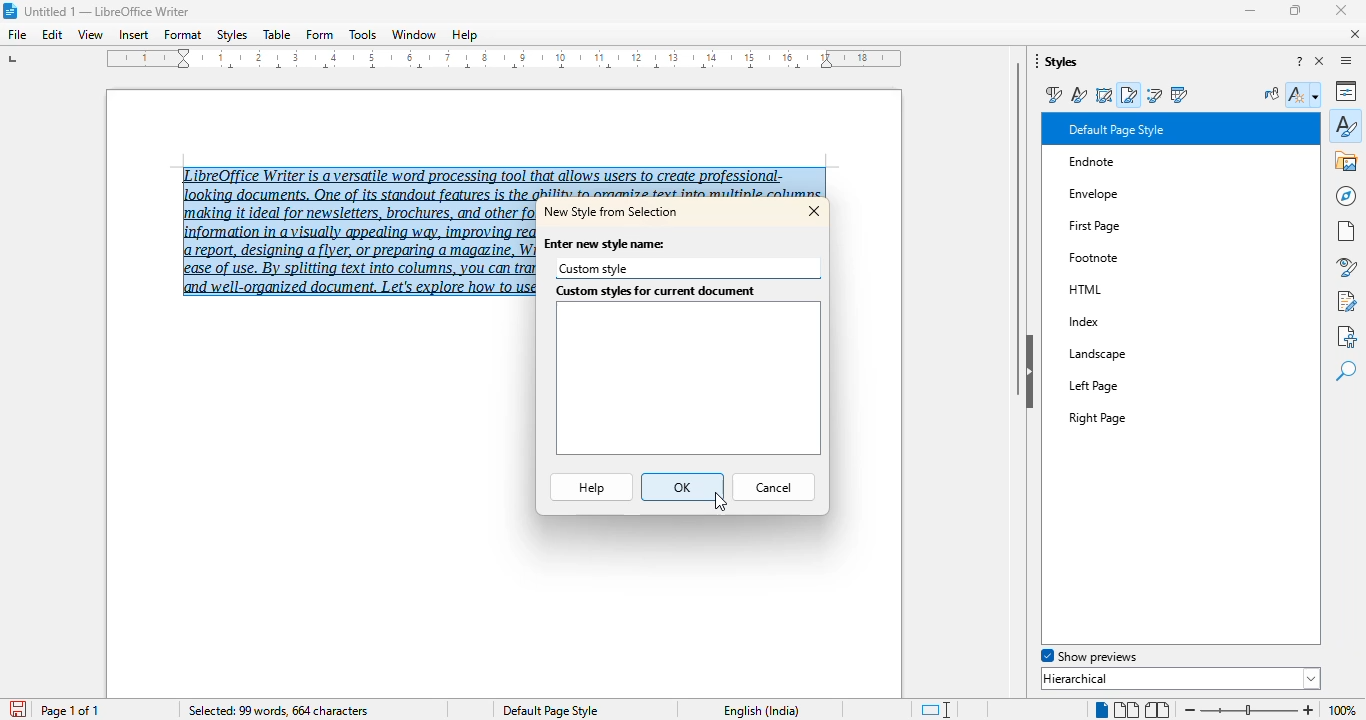 The width and height of the screenshot is (1366, 720). I want to click on  First Page, so click(1117, 221).